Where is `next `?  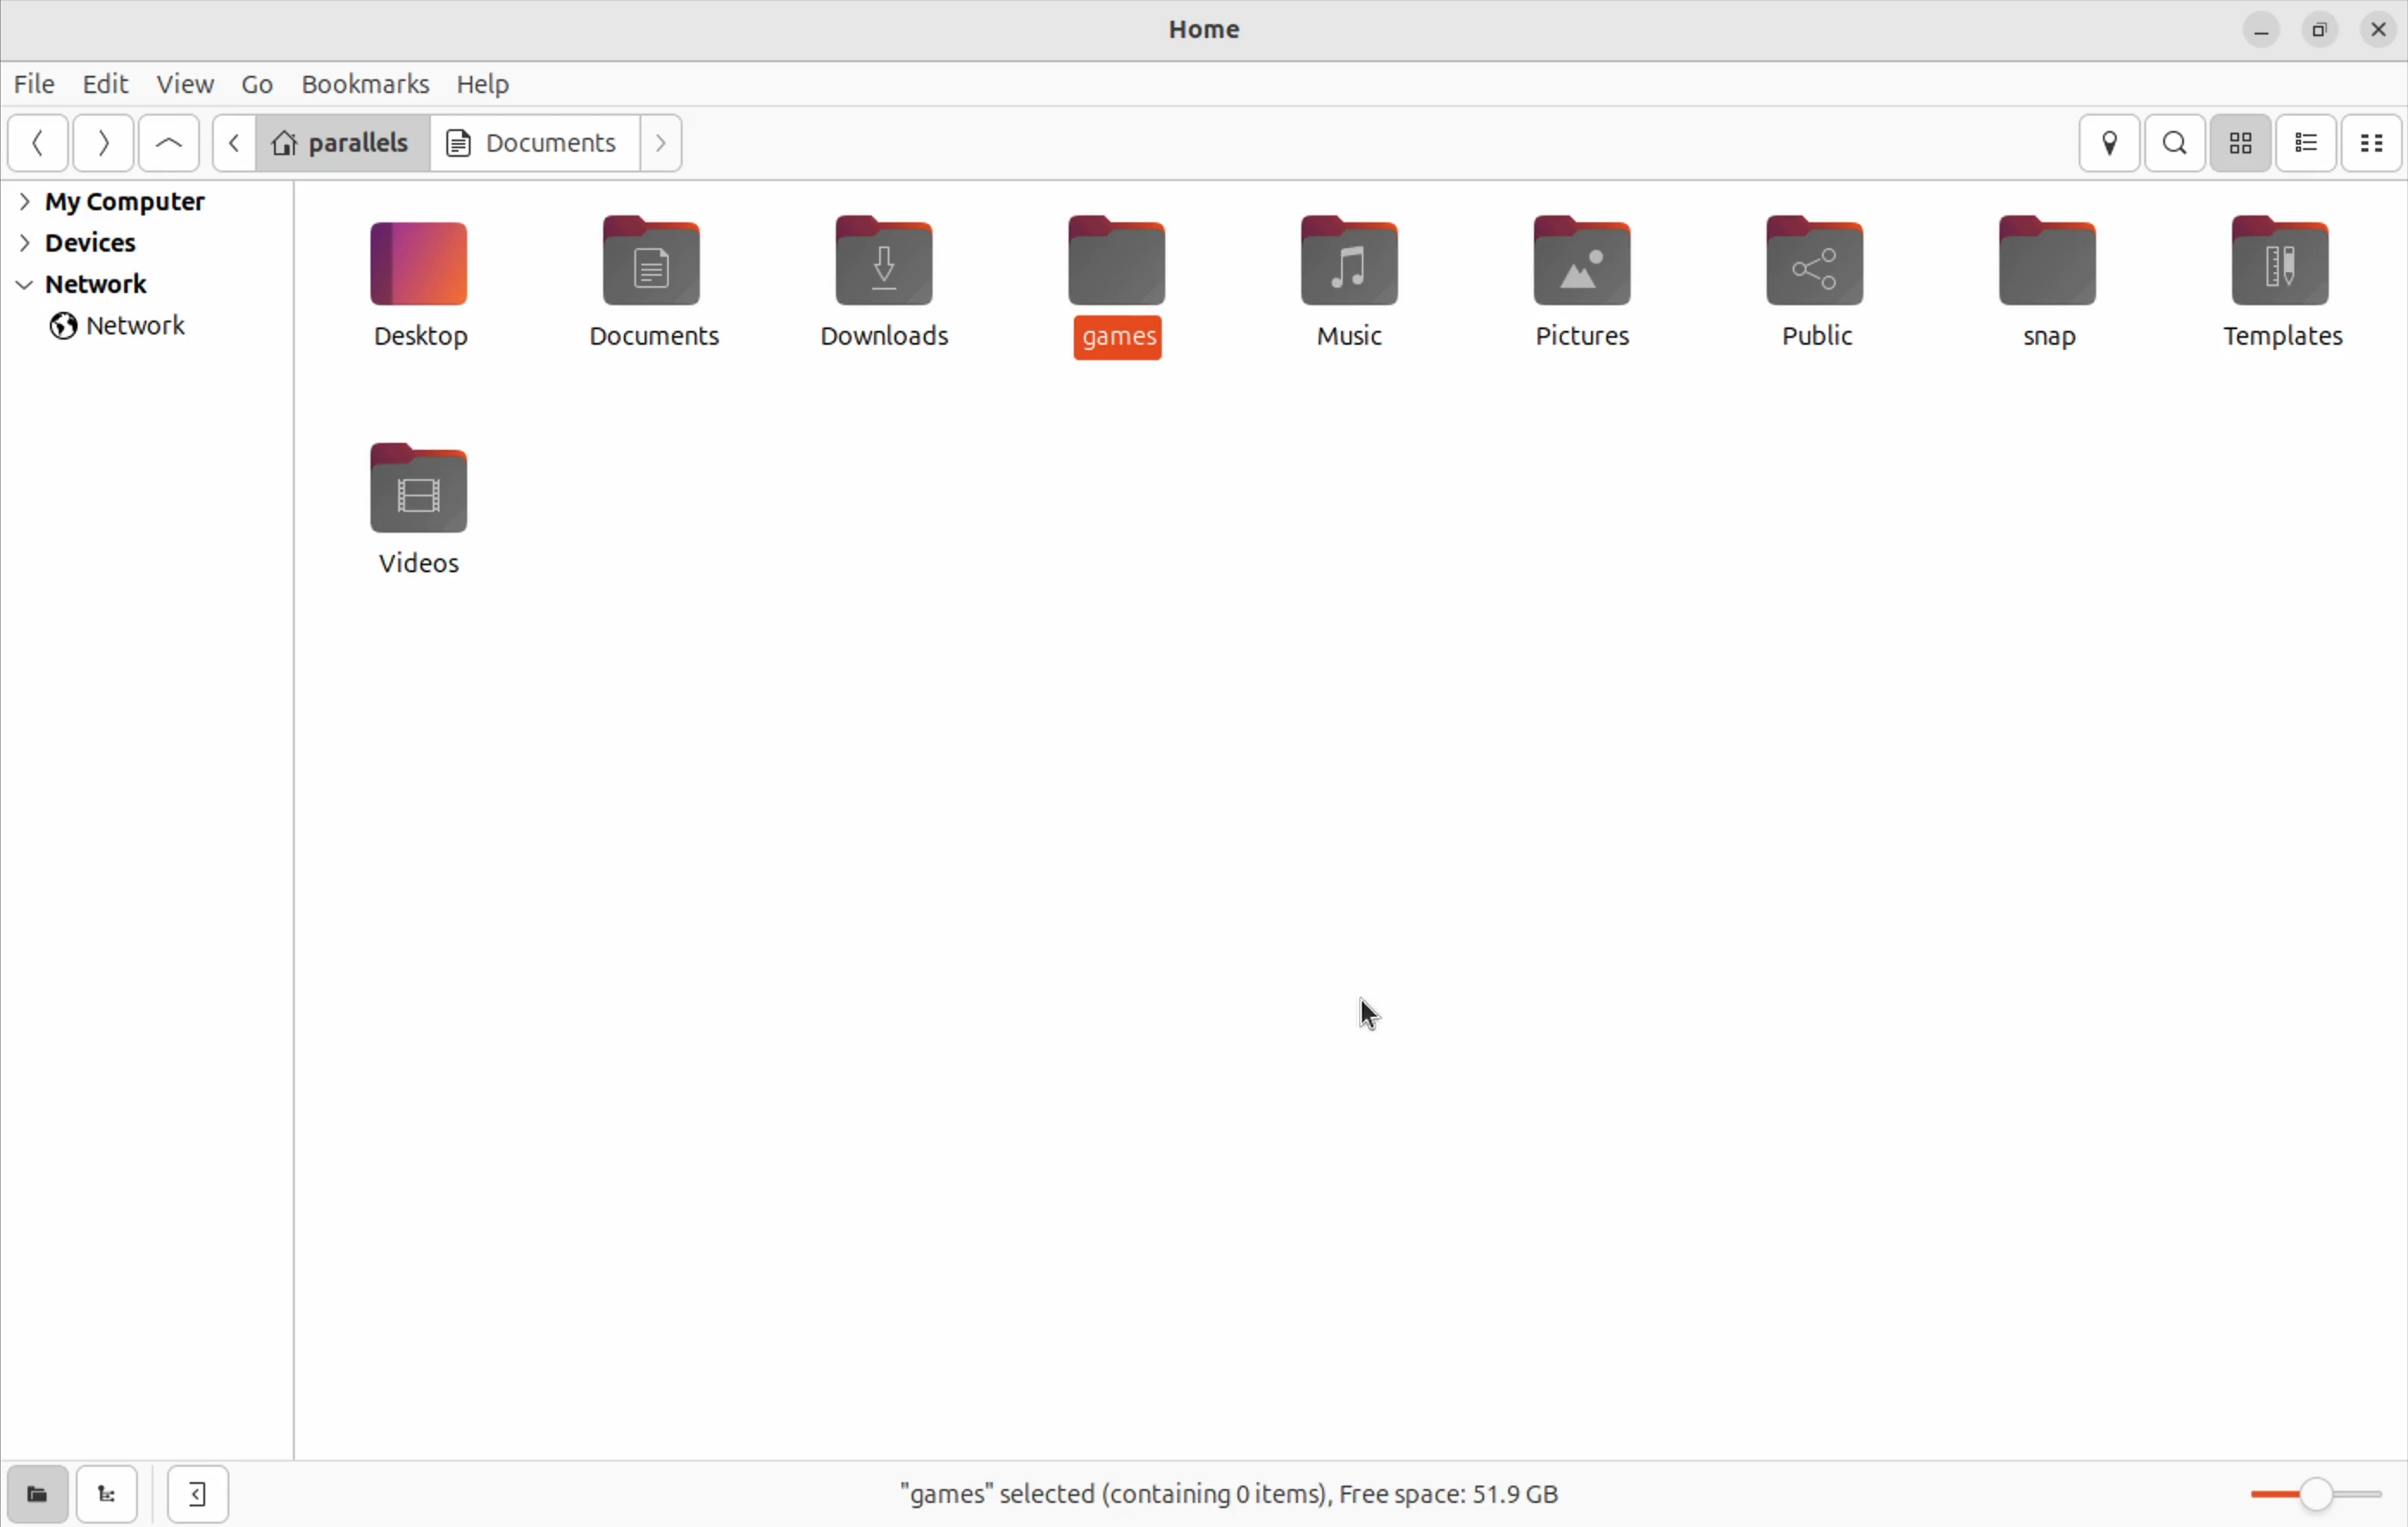 next  is located at coordinates (103, 146).